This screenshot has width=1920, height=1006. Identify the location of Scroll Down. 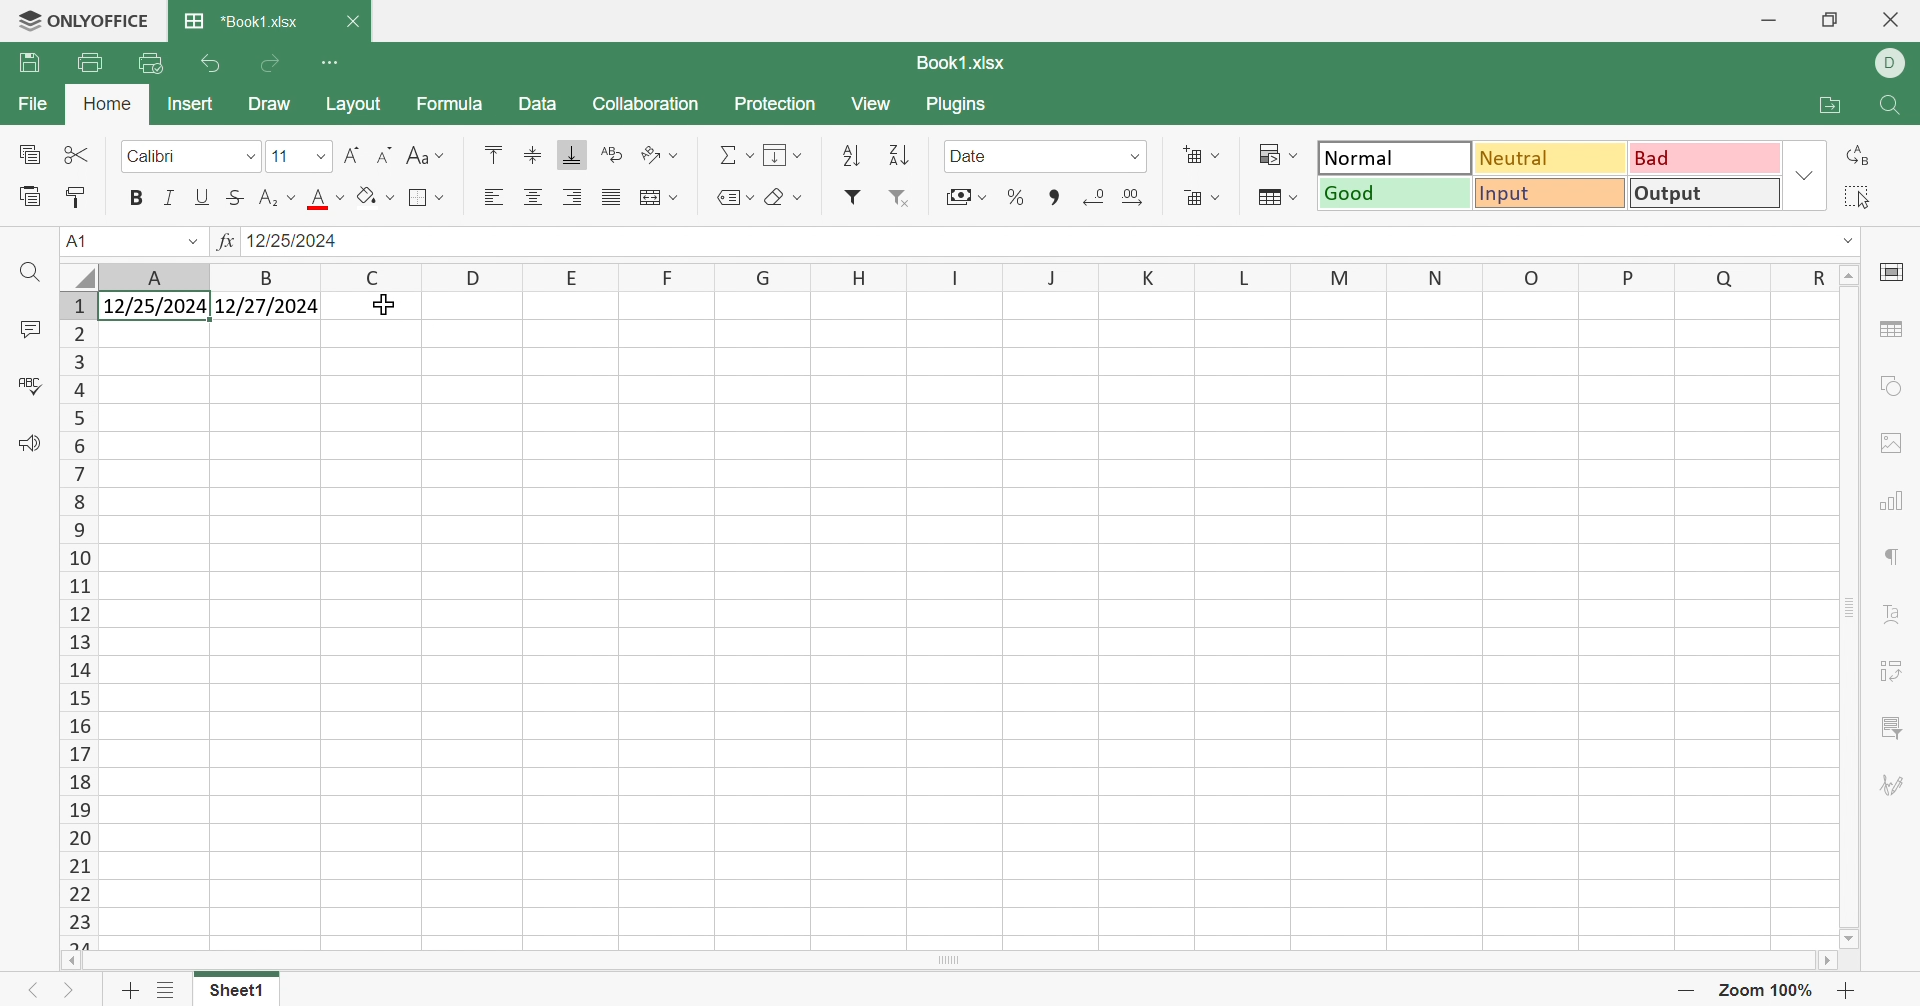
(1846, 941).